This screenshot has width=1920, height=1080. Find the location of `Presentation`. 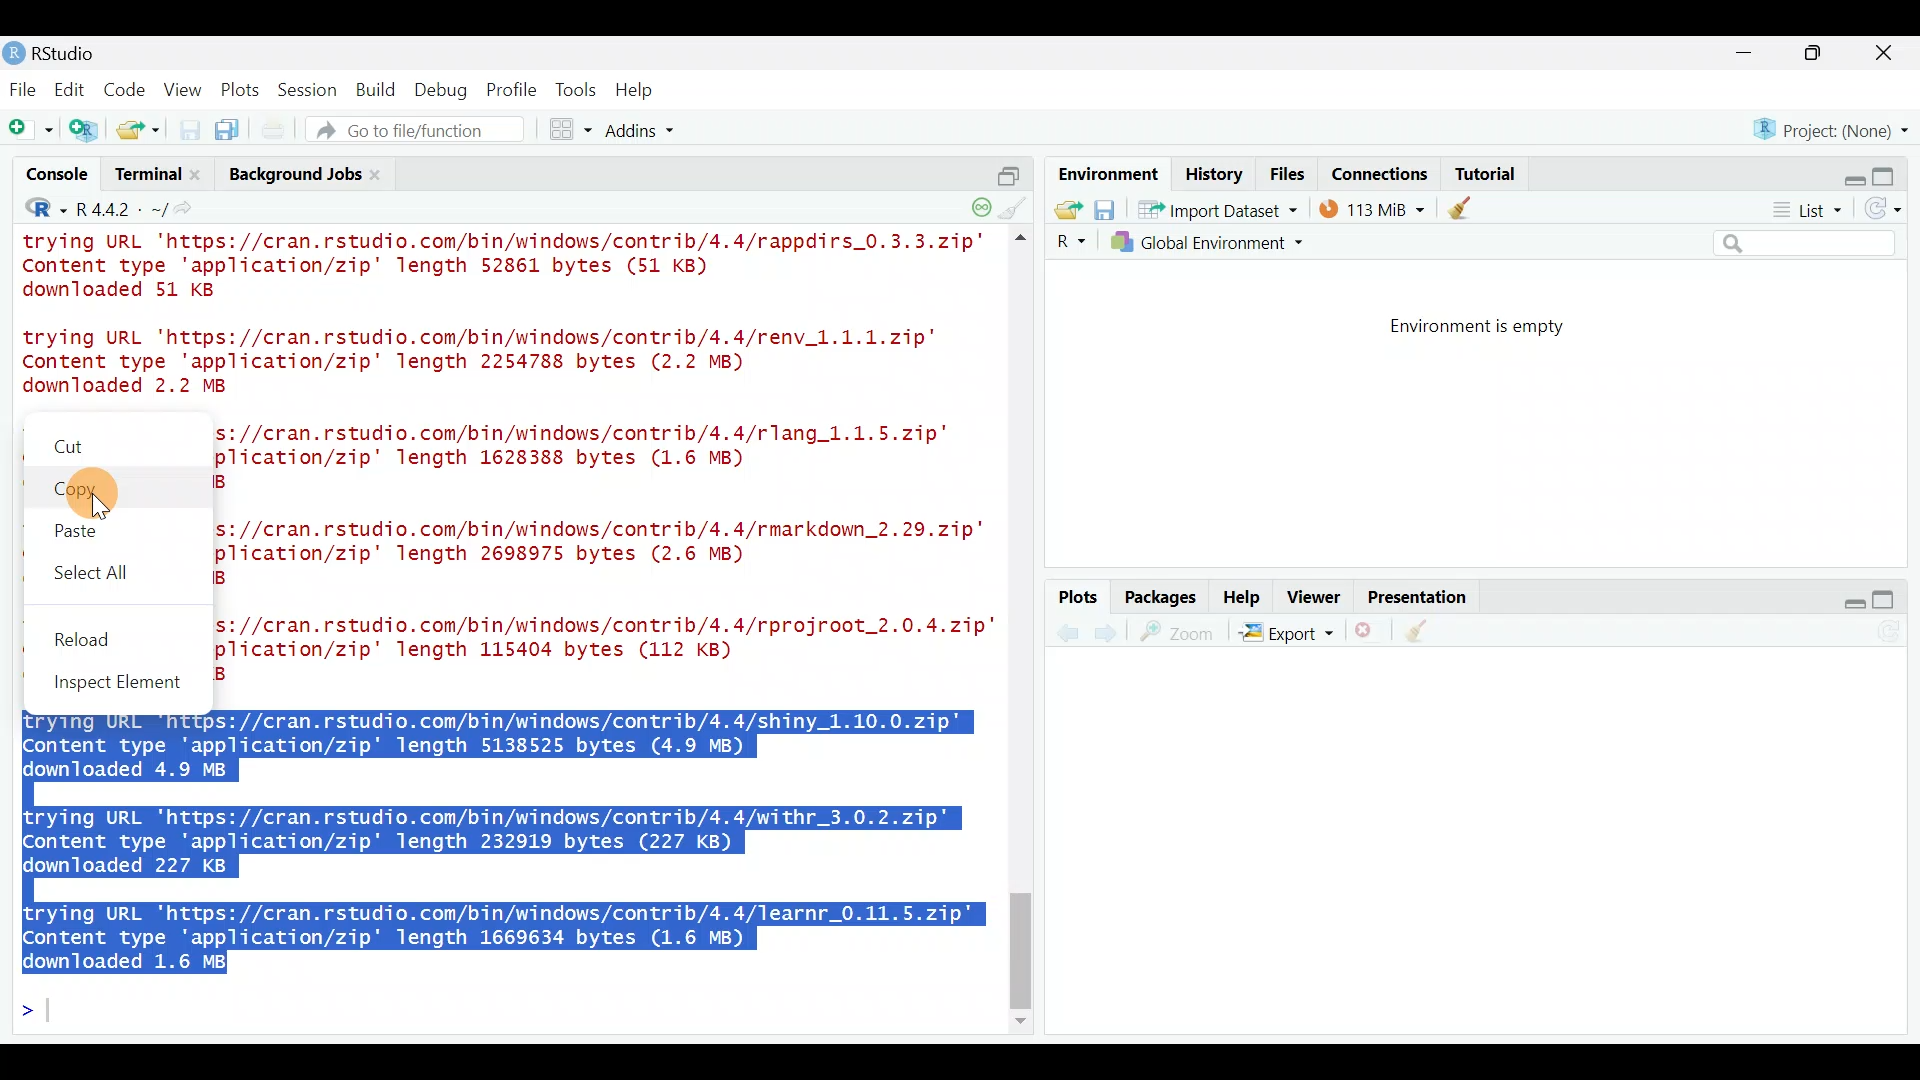

Presentation is located at coordinates (1421, 598).